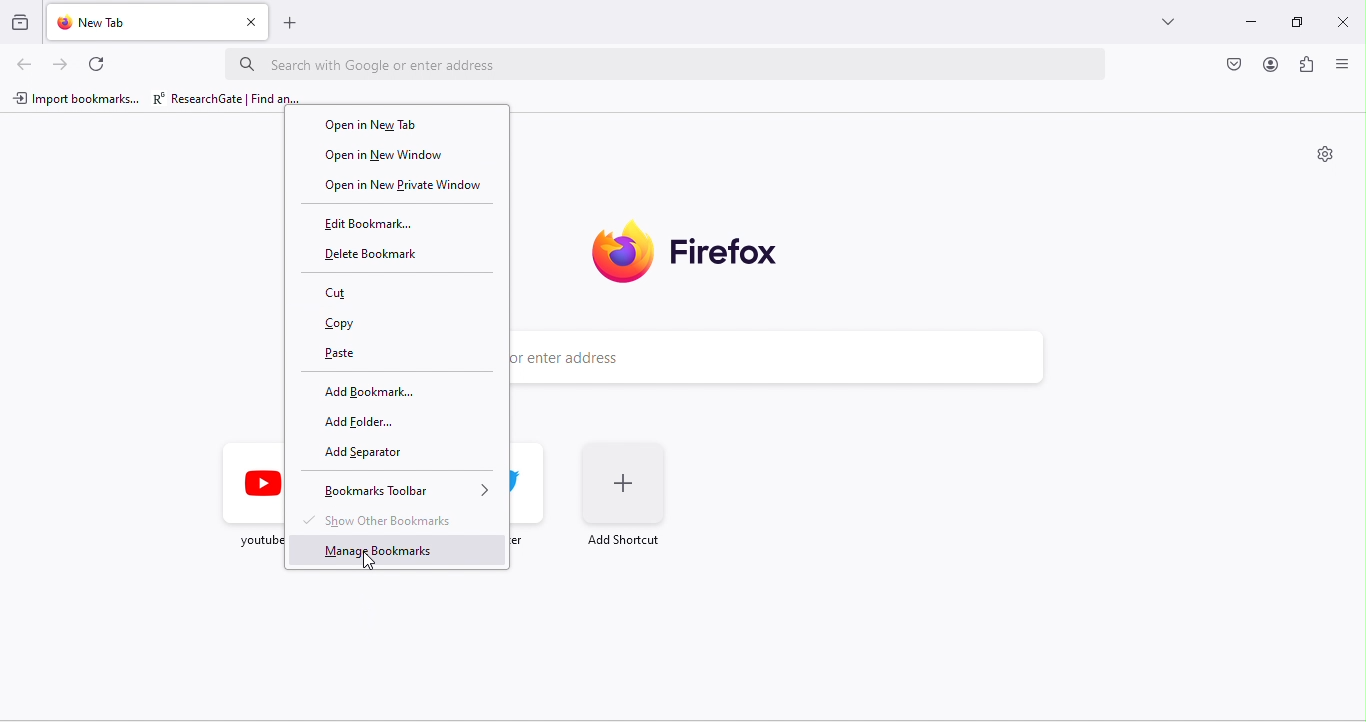 Image resolution: width=1366 pixels, height=722 pixels. I want to click on refresh, so click(105, 61).